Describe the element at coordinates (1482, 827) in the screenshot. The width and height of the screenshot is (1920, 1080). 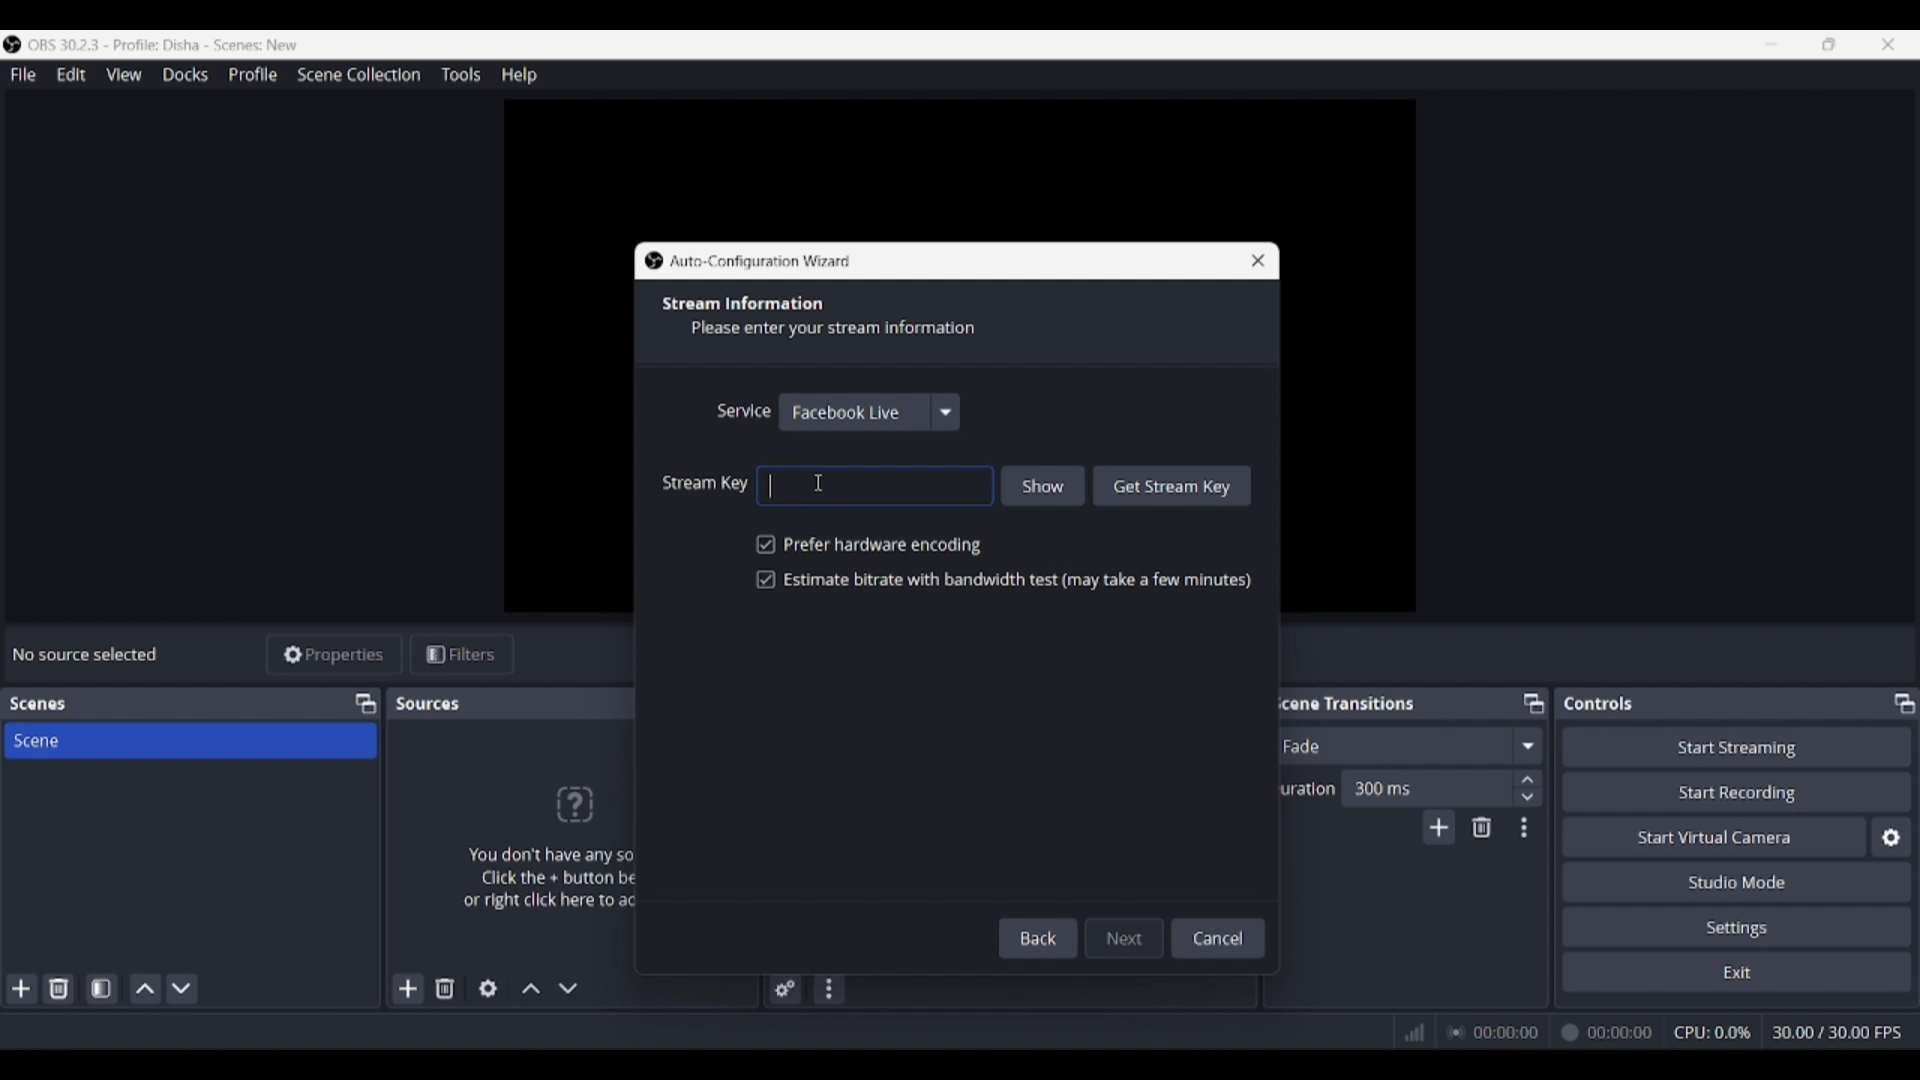
I see `Remove configurble transition` at that location.